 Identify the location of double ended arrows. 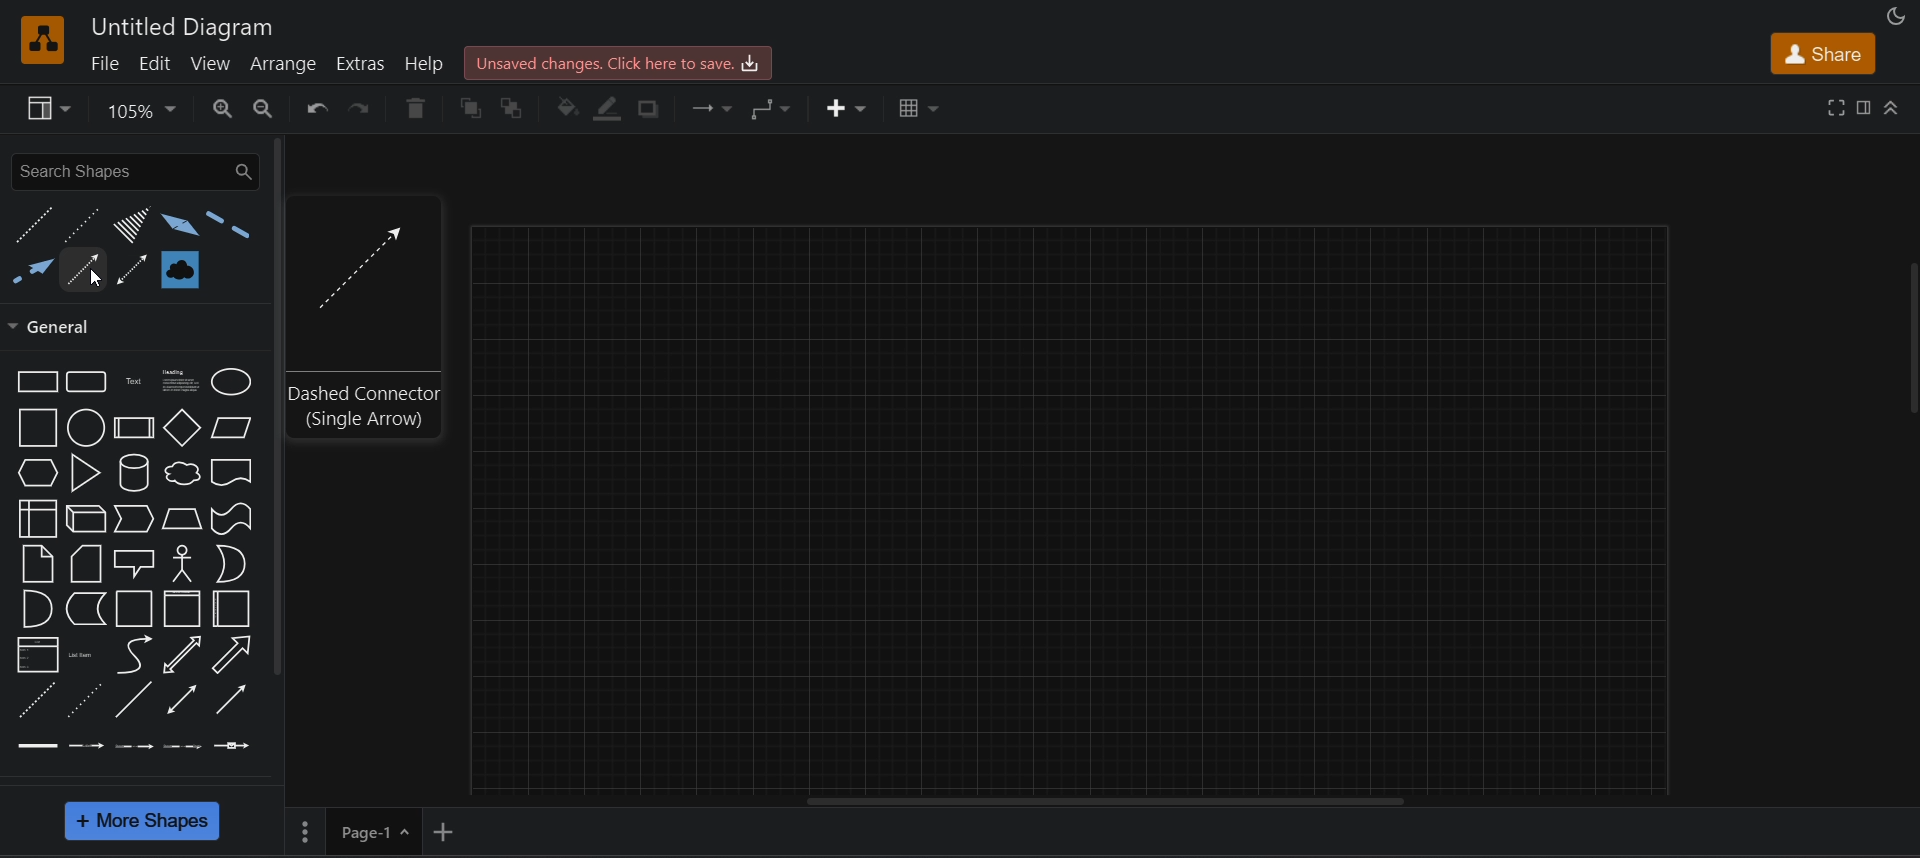
(133, 268).